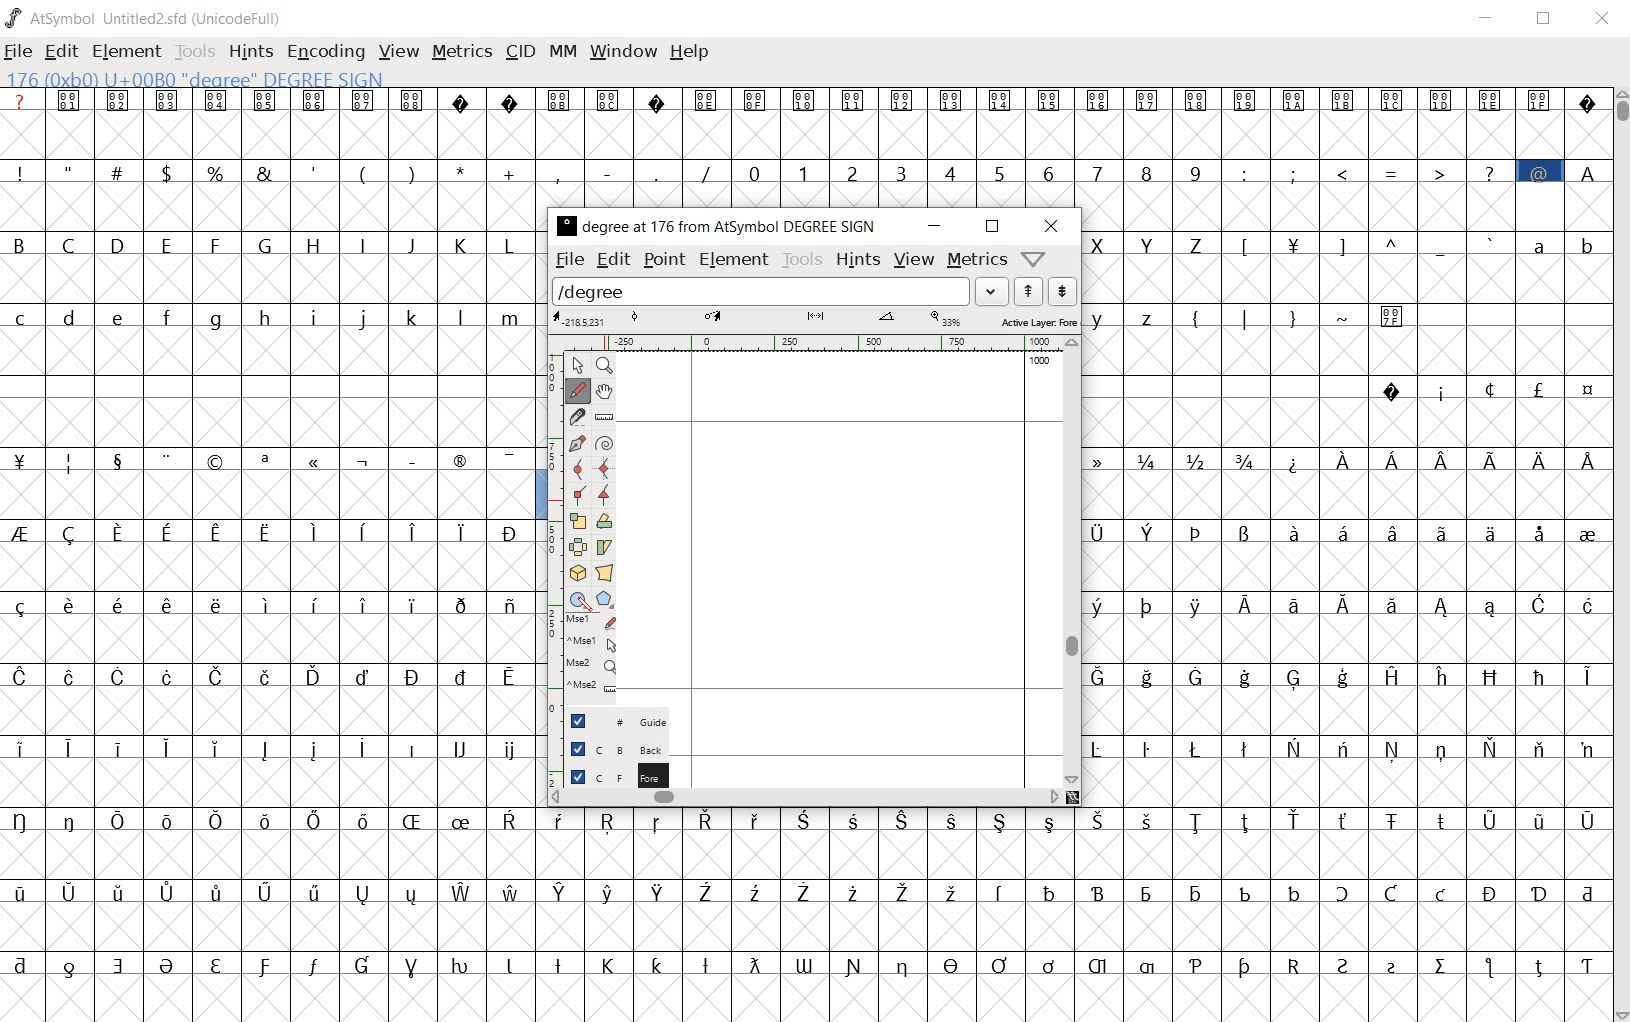  Describe the element at coordinates (266, 564) in the screenshot. I see `empty glyph slots` at that location.